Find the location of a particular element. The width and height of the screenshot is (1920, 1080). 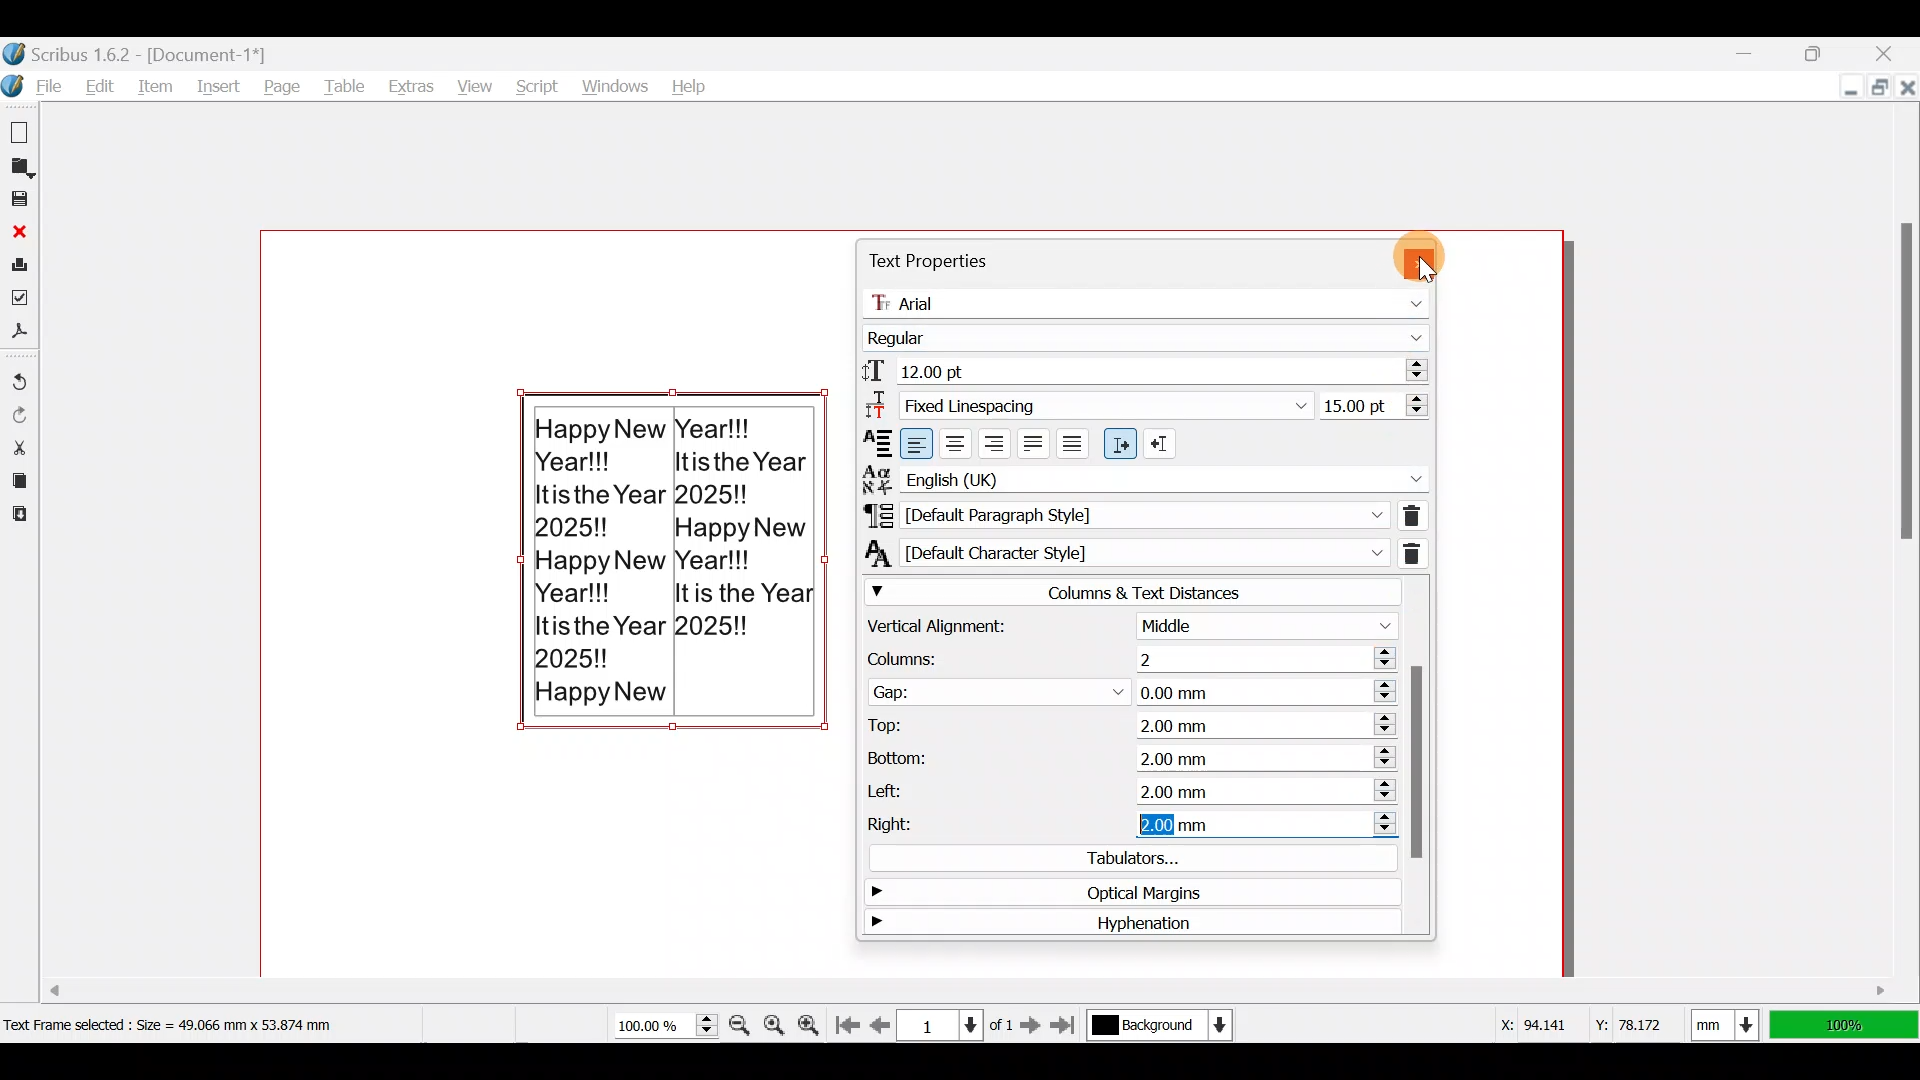

Redo is located at coordinates (20, 413).